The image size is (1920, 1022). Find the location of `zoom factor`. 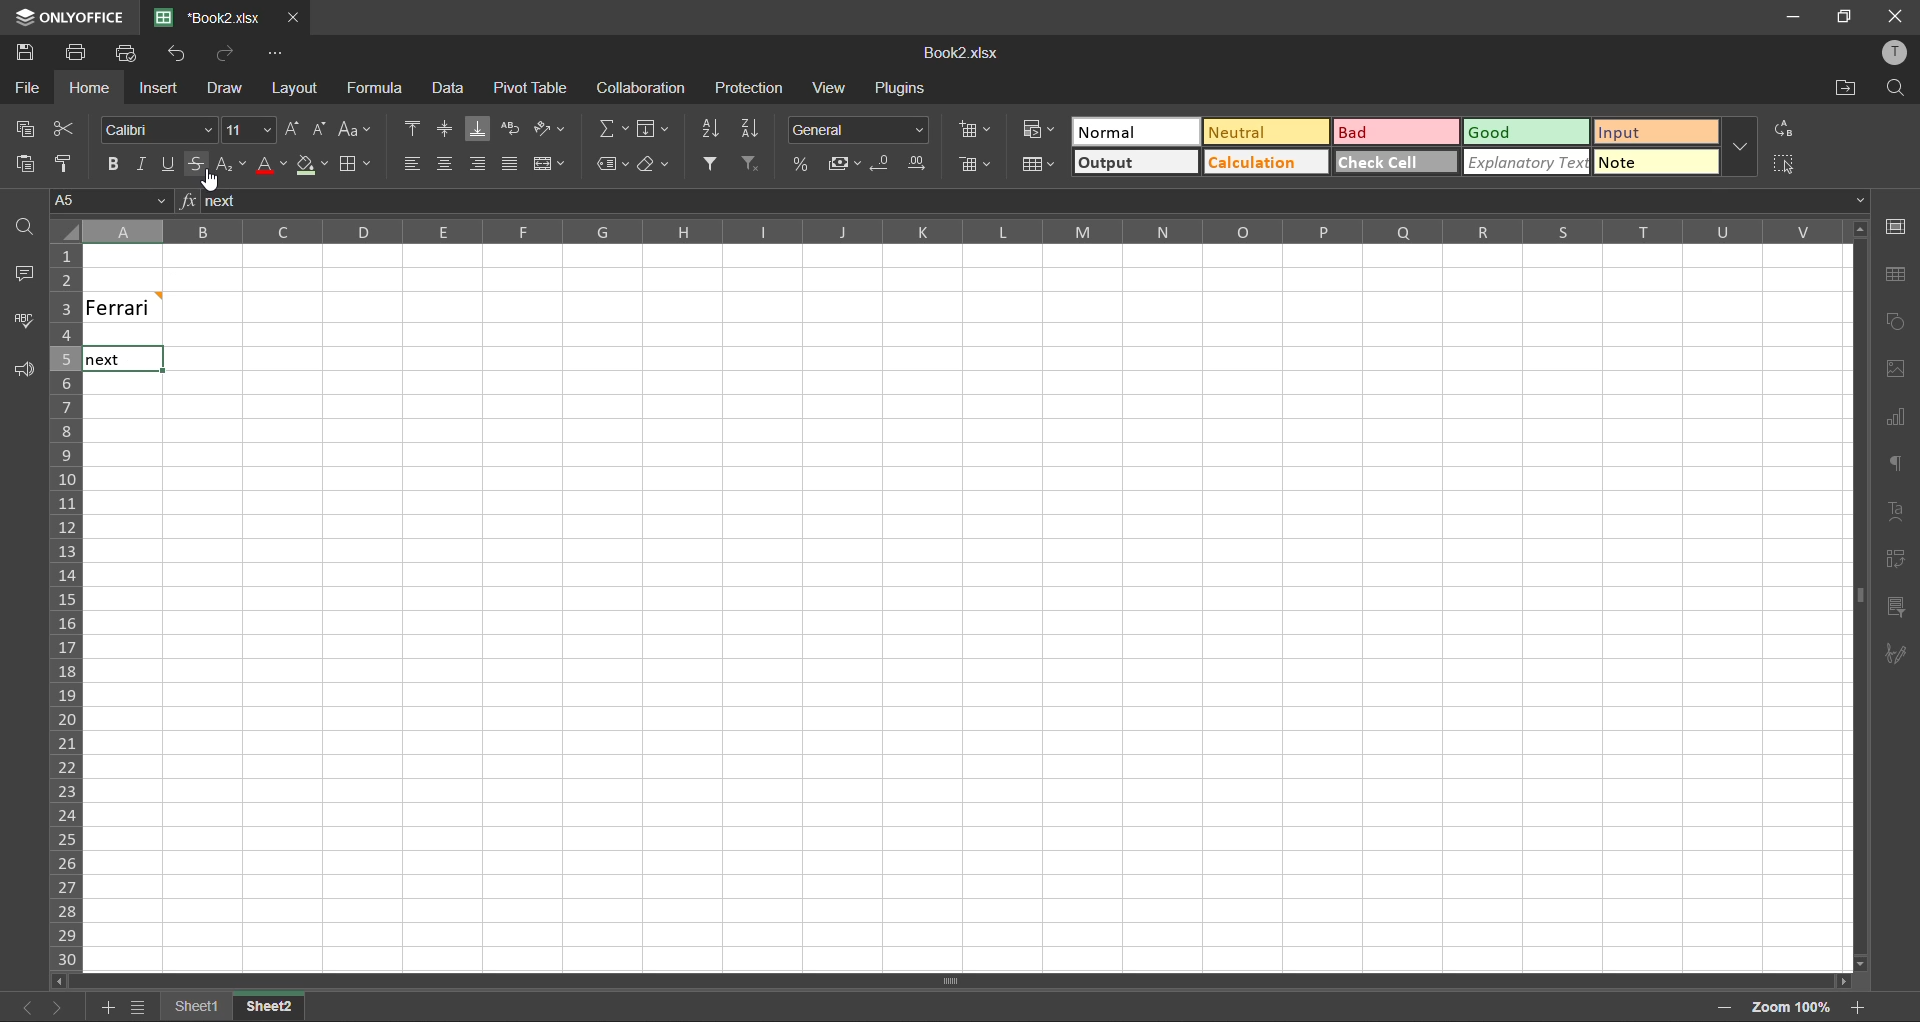

zoom factor is located at coordinates (1790, 1005).